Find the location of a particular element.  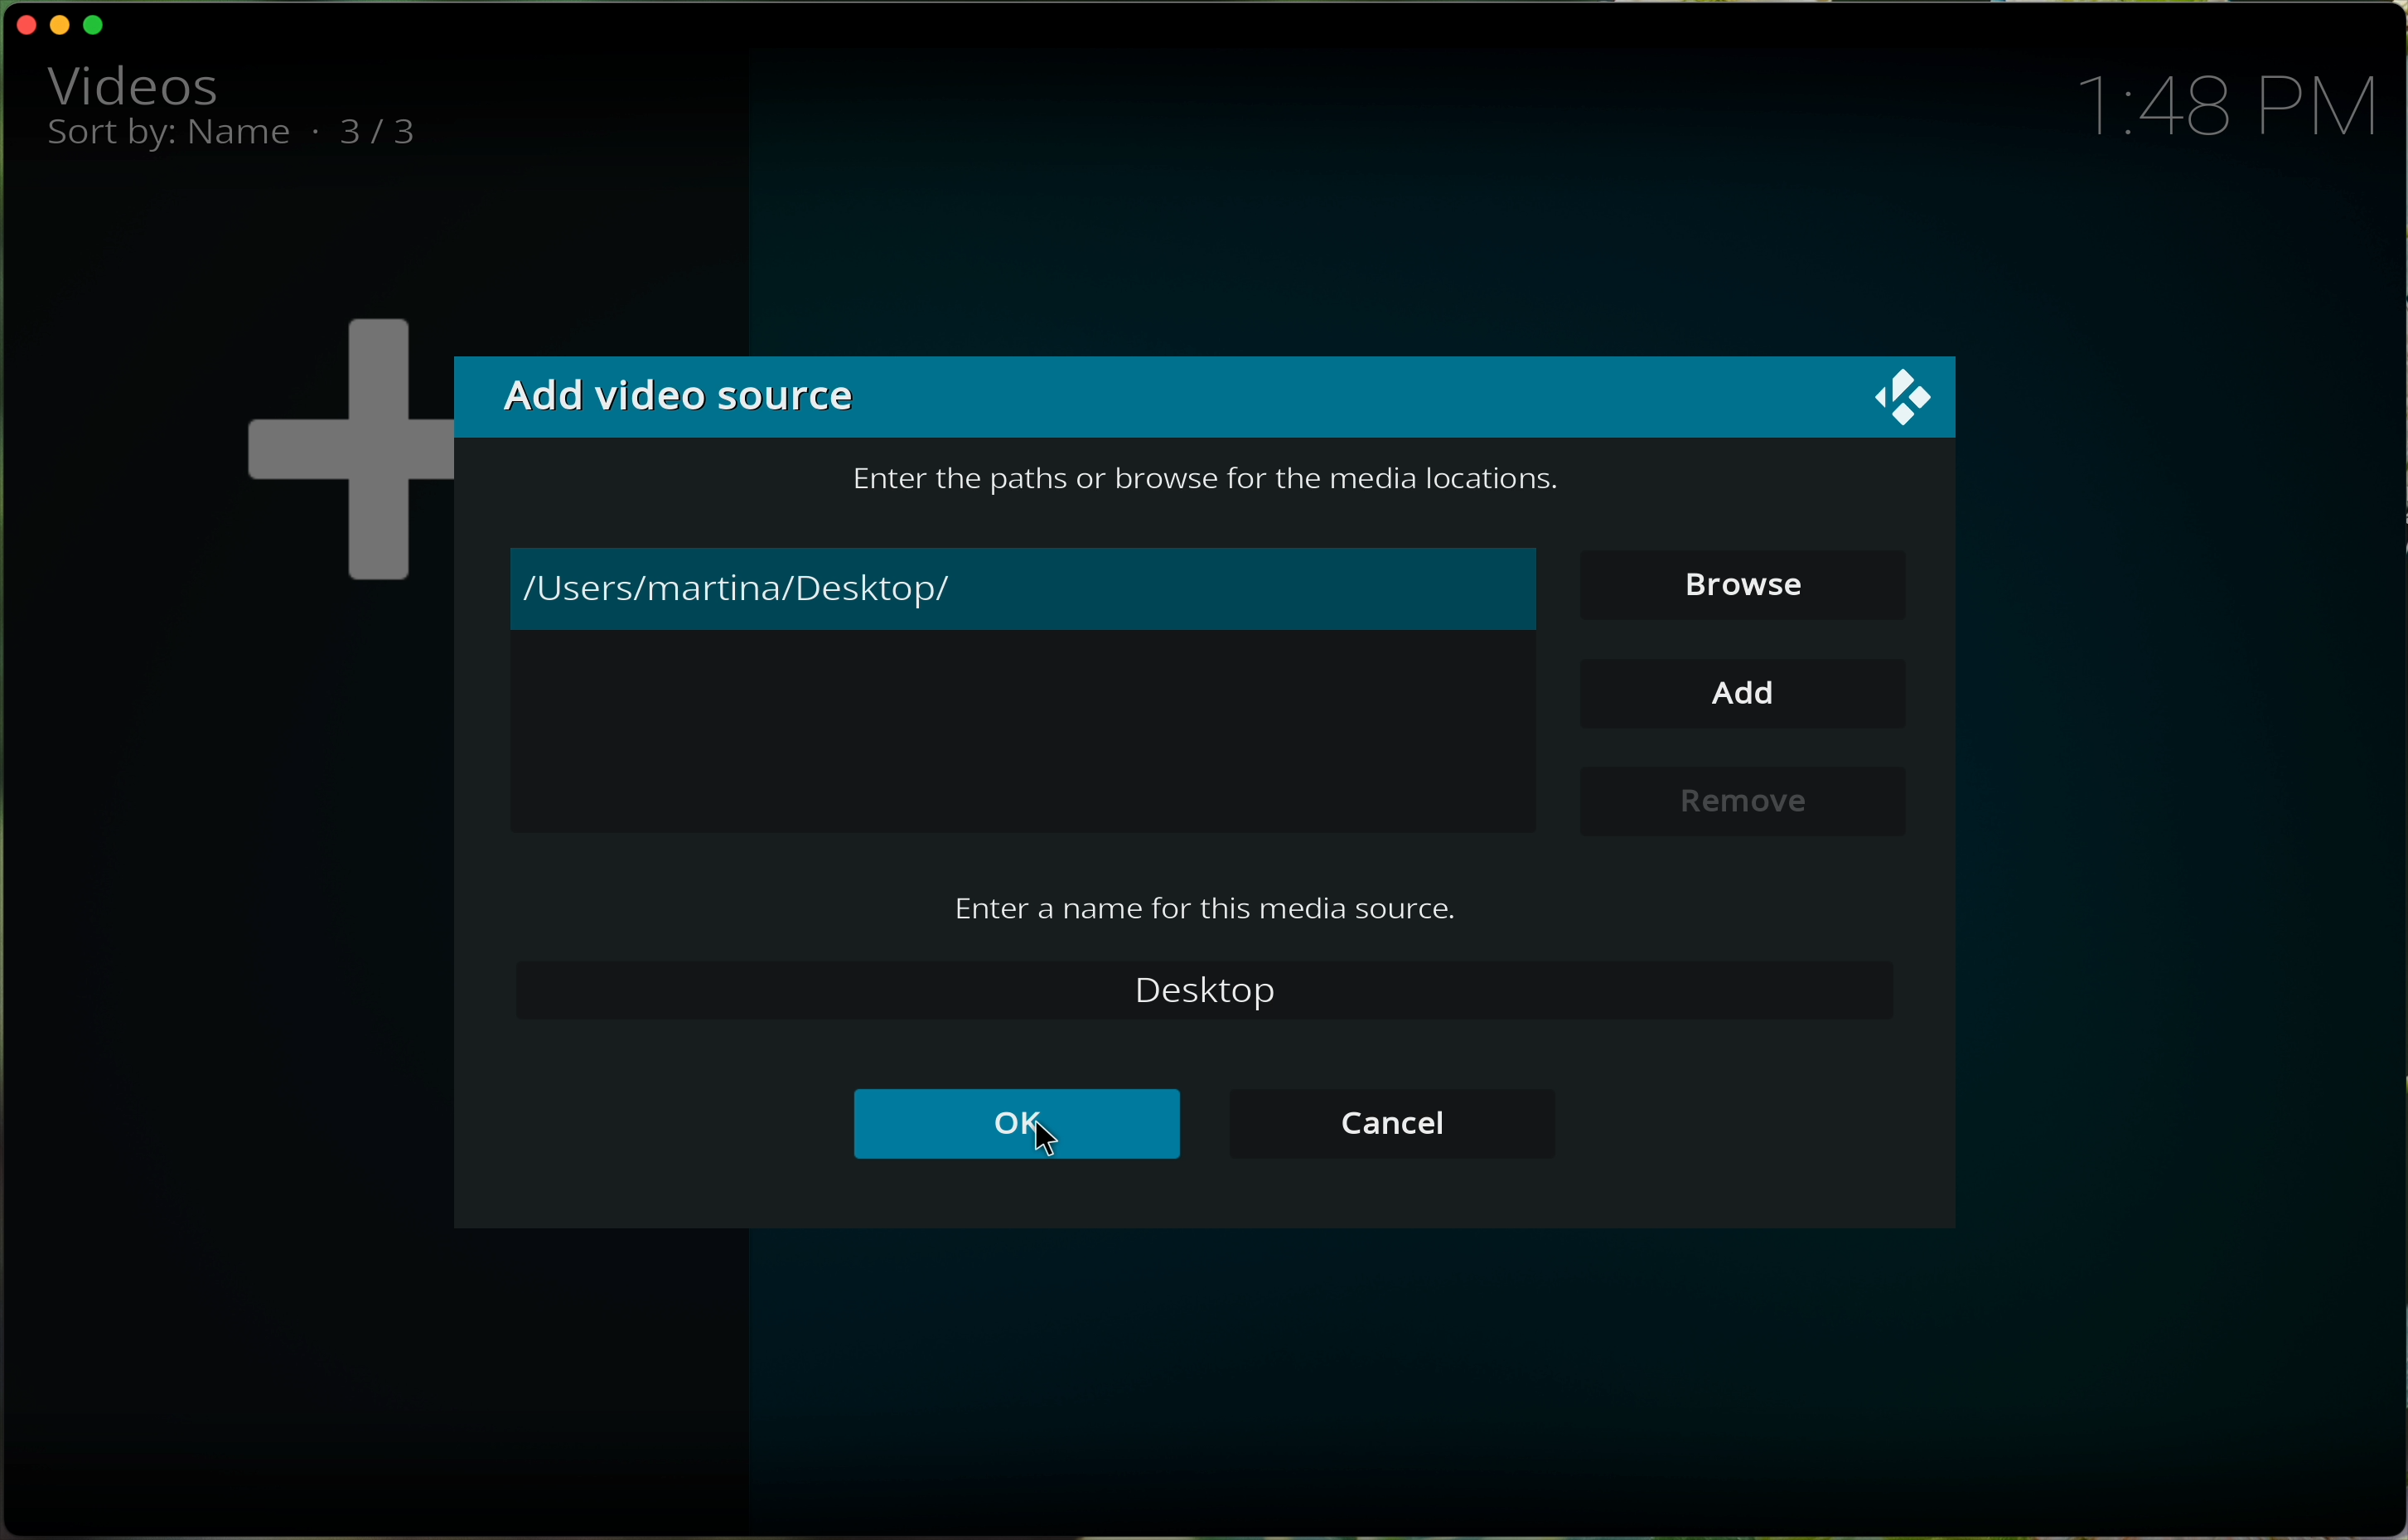

text is located at coordinates (1189, 474).